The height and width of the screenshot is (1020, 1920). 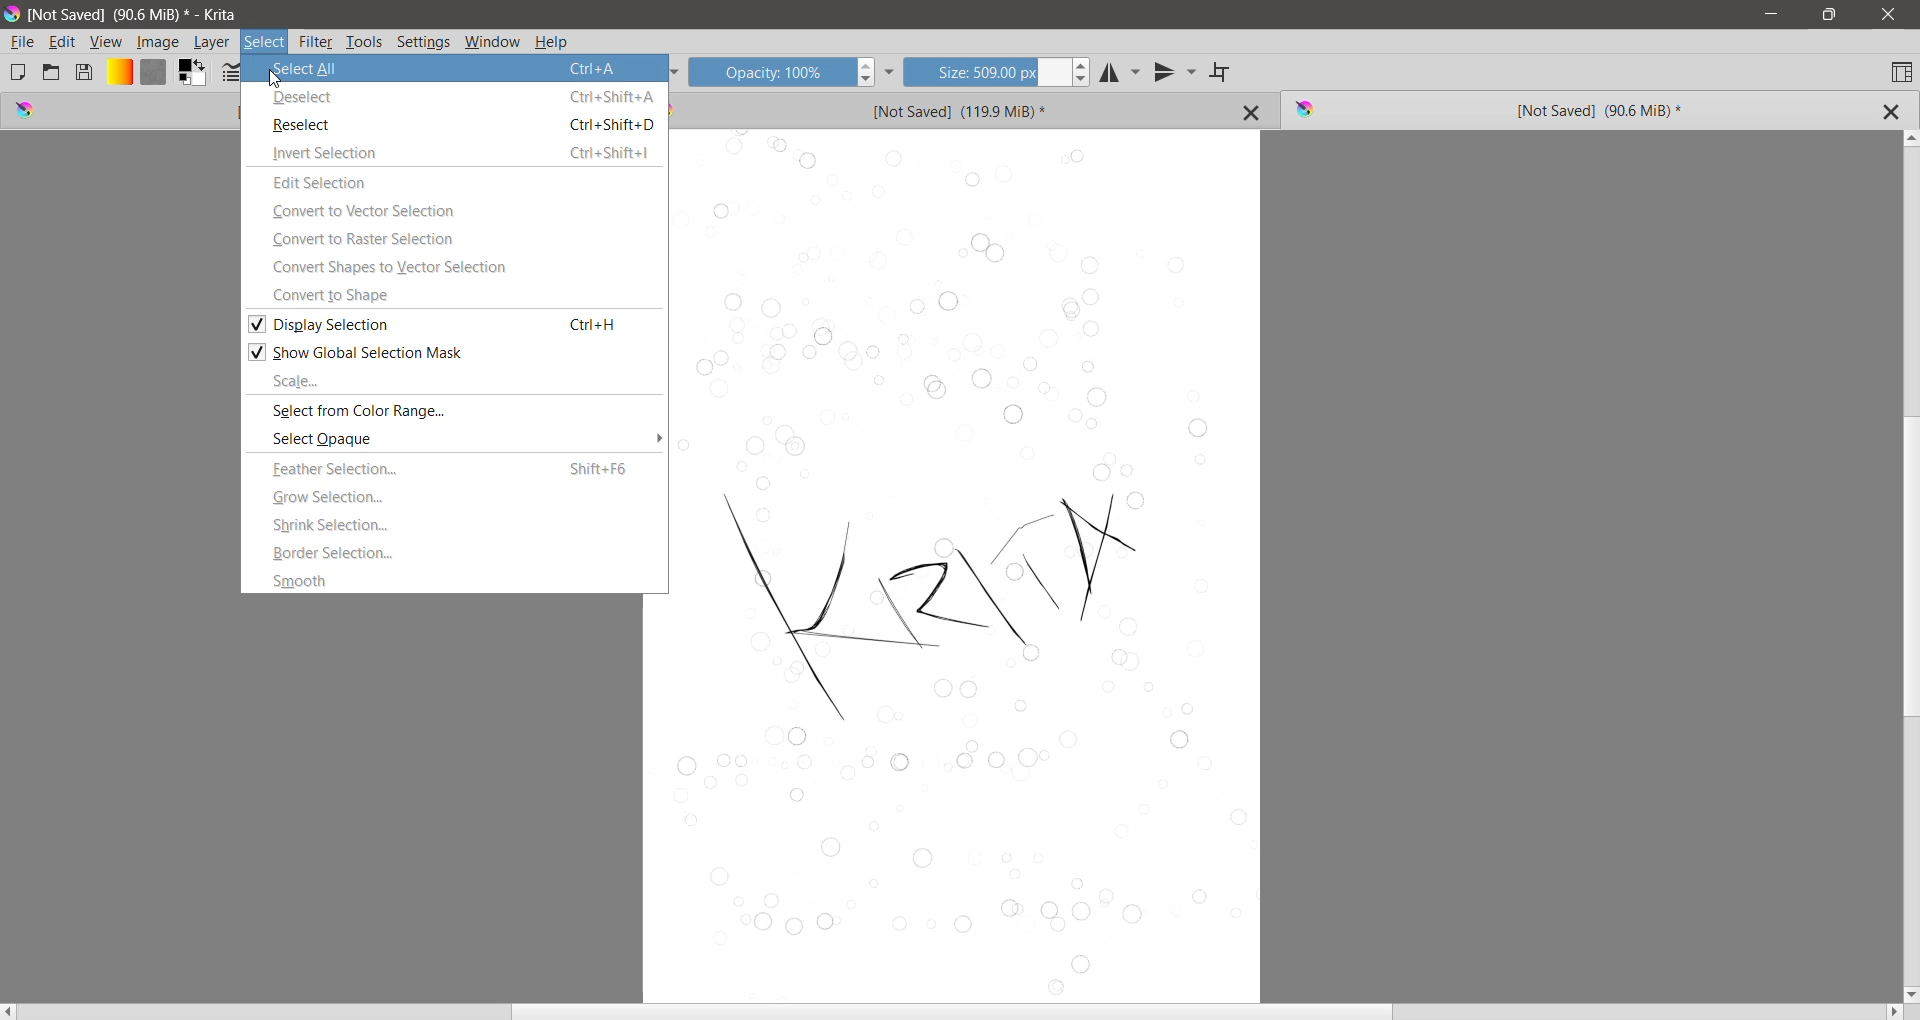 I want to click on Grow Selection, so click(x=457, y=497).